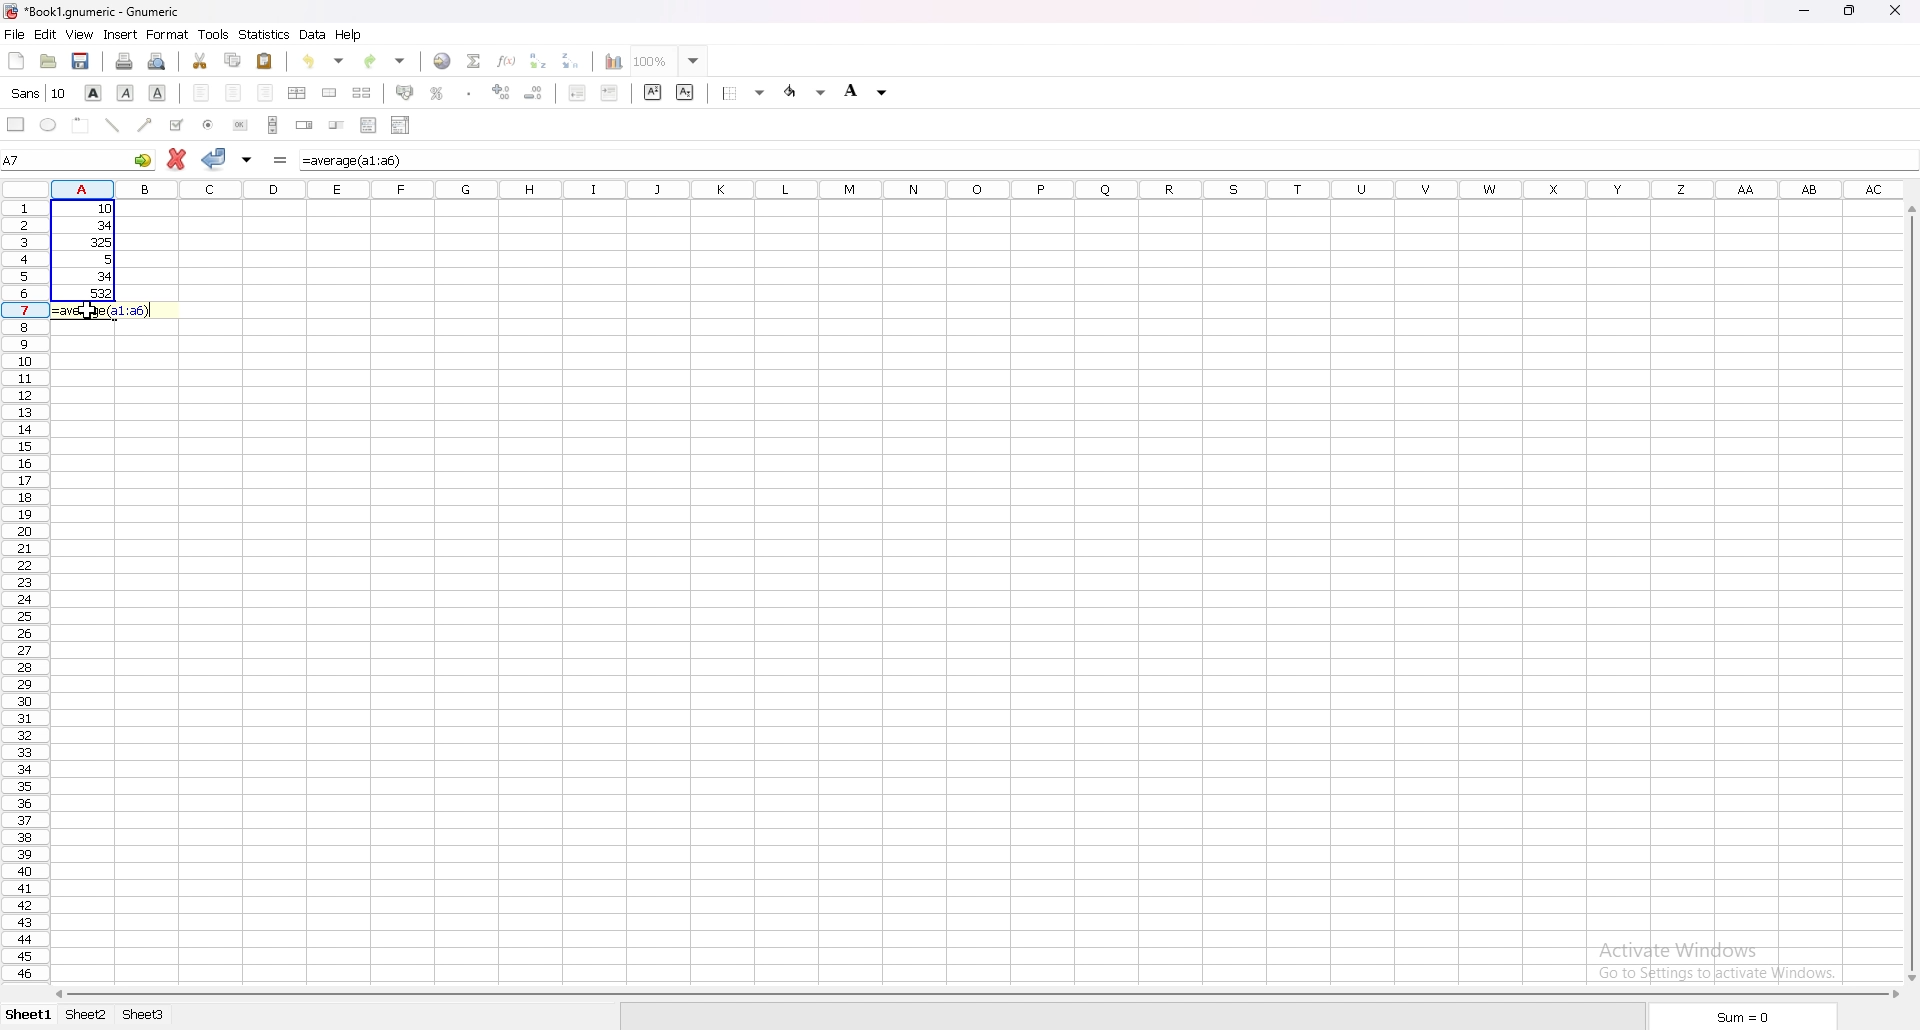 This screenshot has height=1030, width=1920. I want to click on center, so click(234, 92).